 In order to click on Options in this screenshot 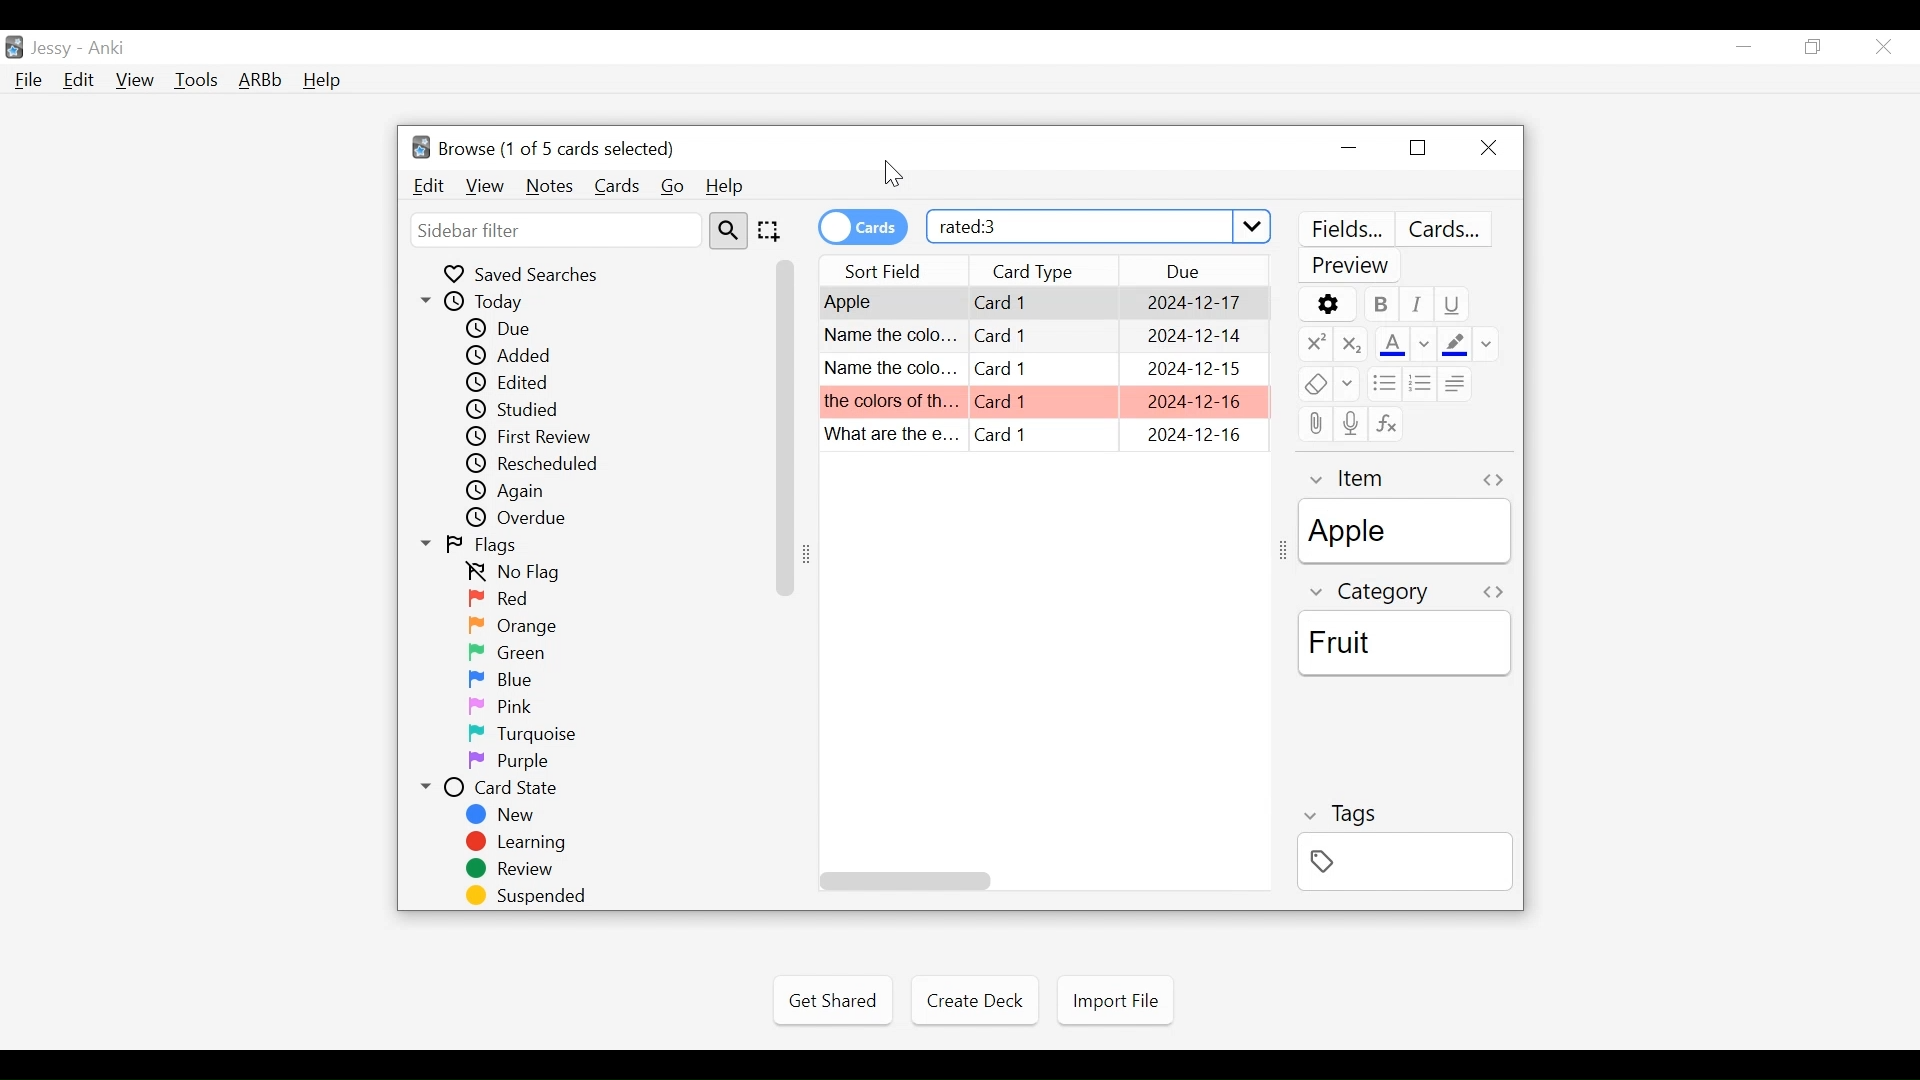, I will do `click(1329, 305)`.